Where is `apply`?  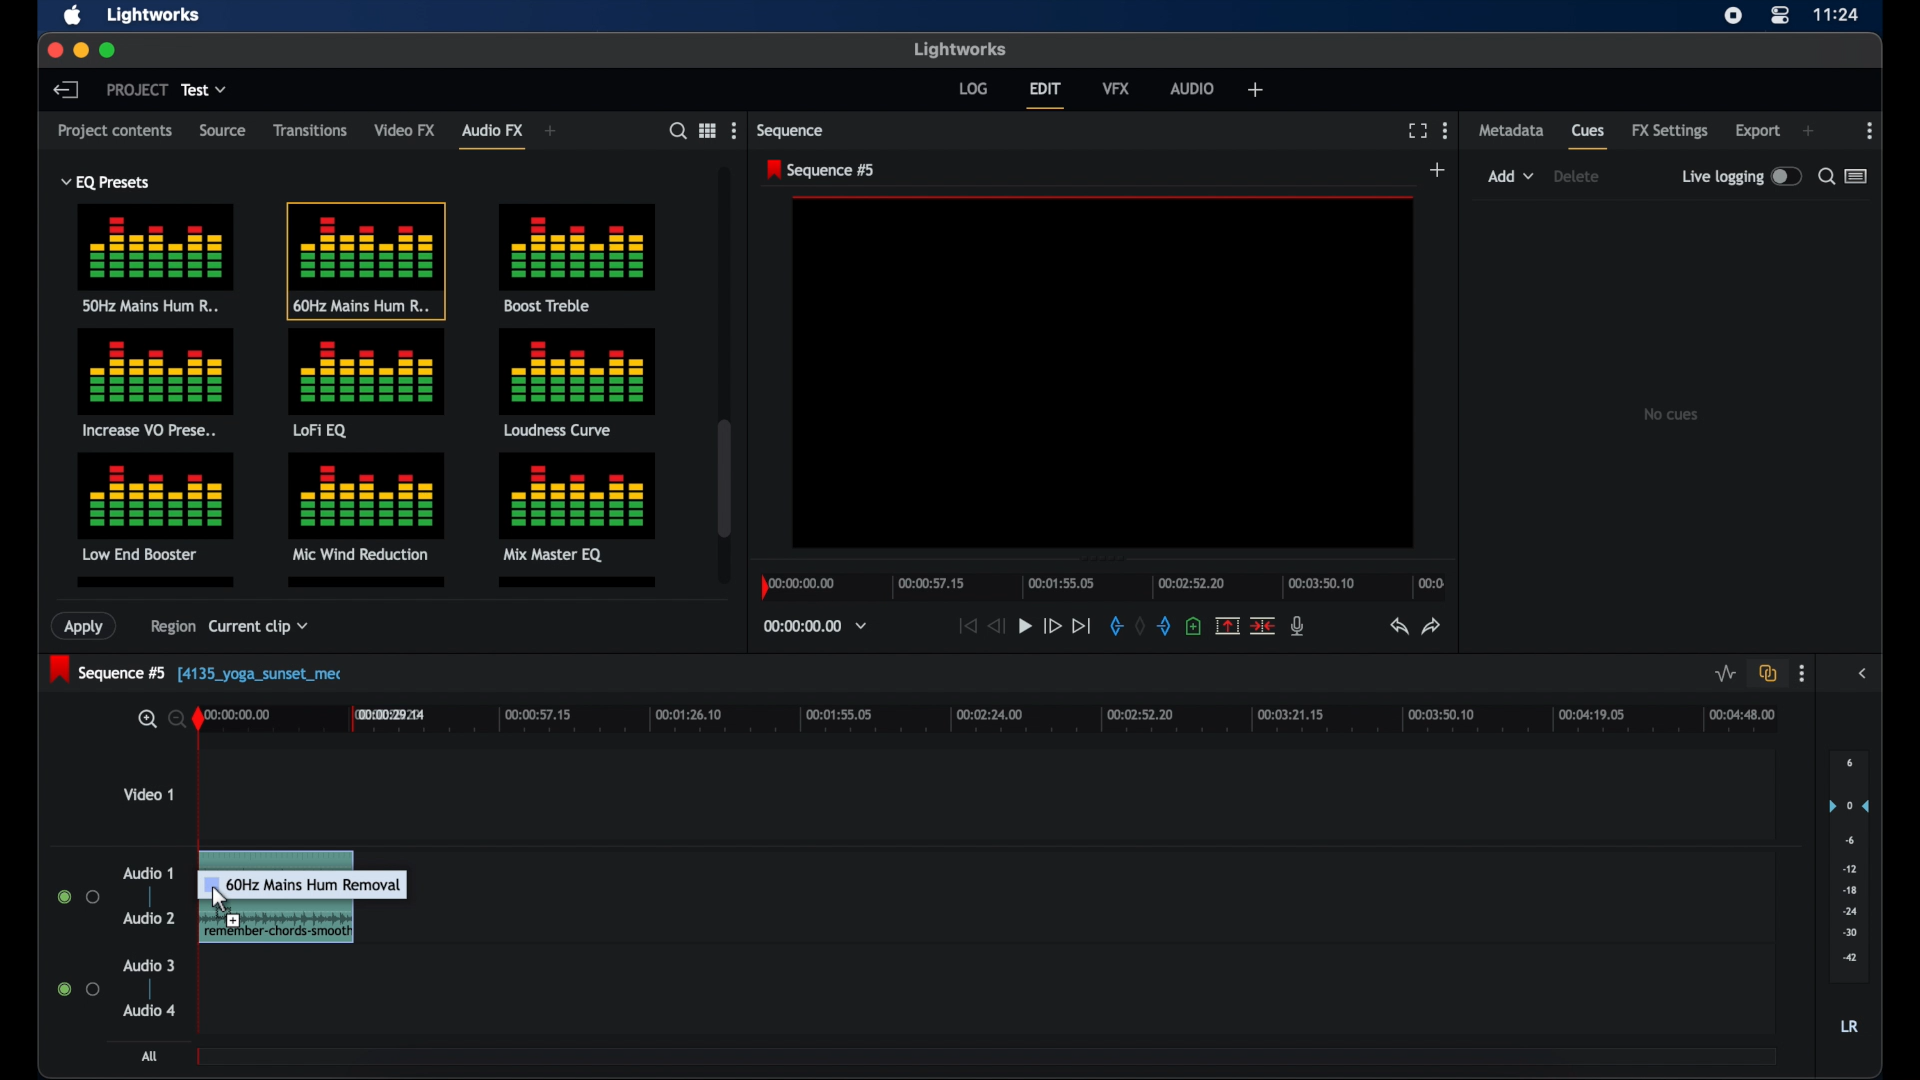 apply is located at coordinates (87, 627).